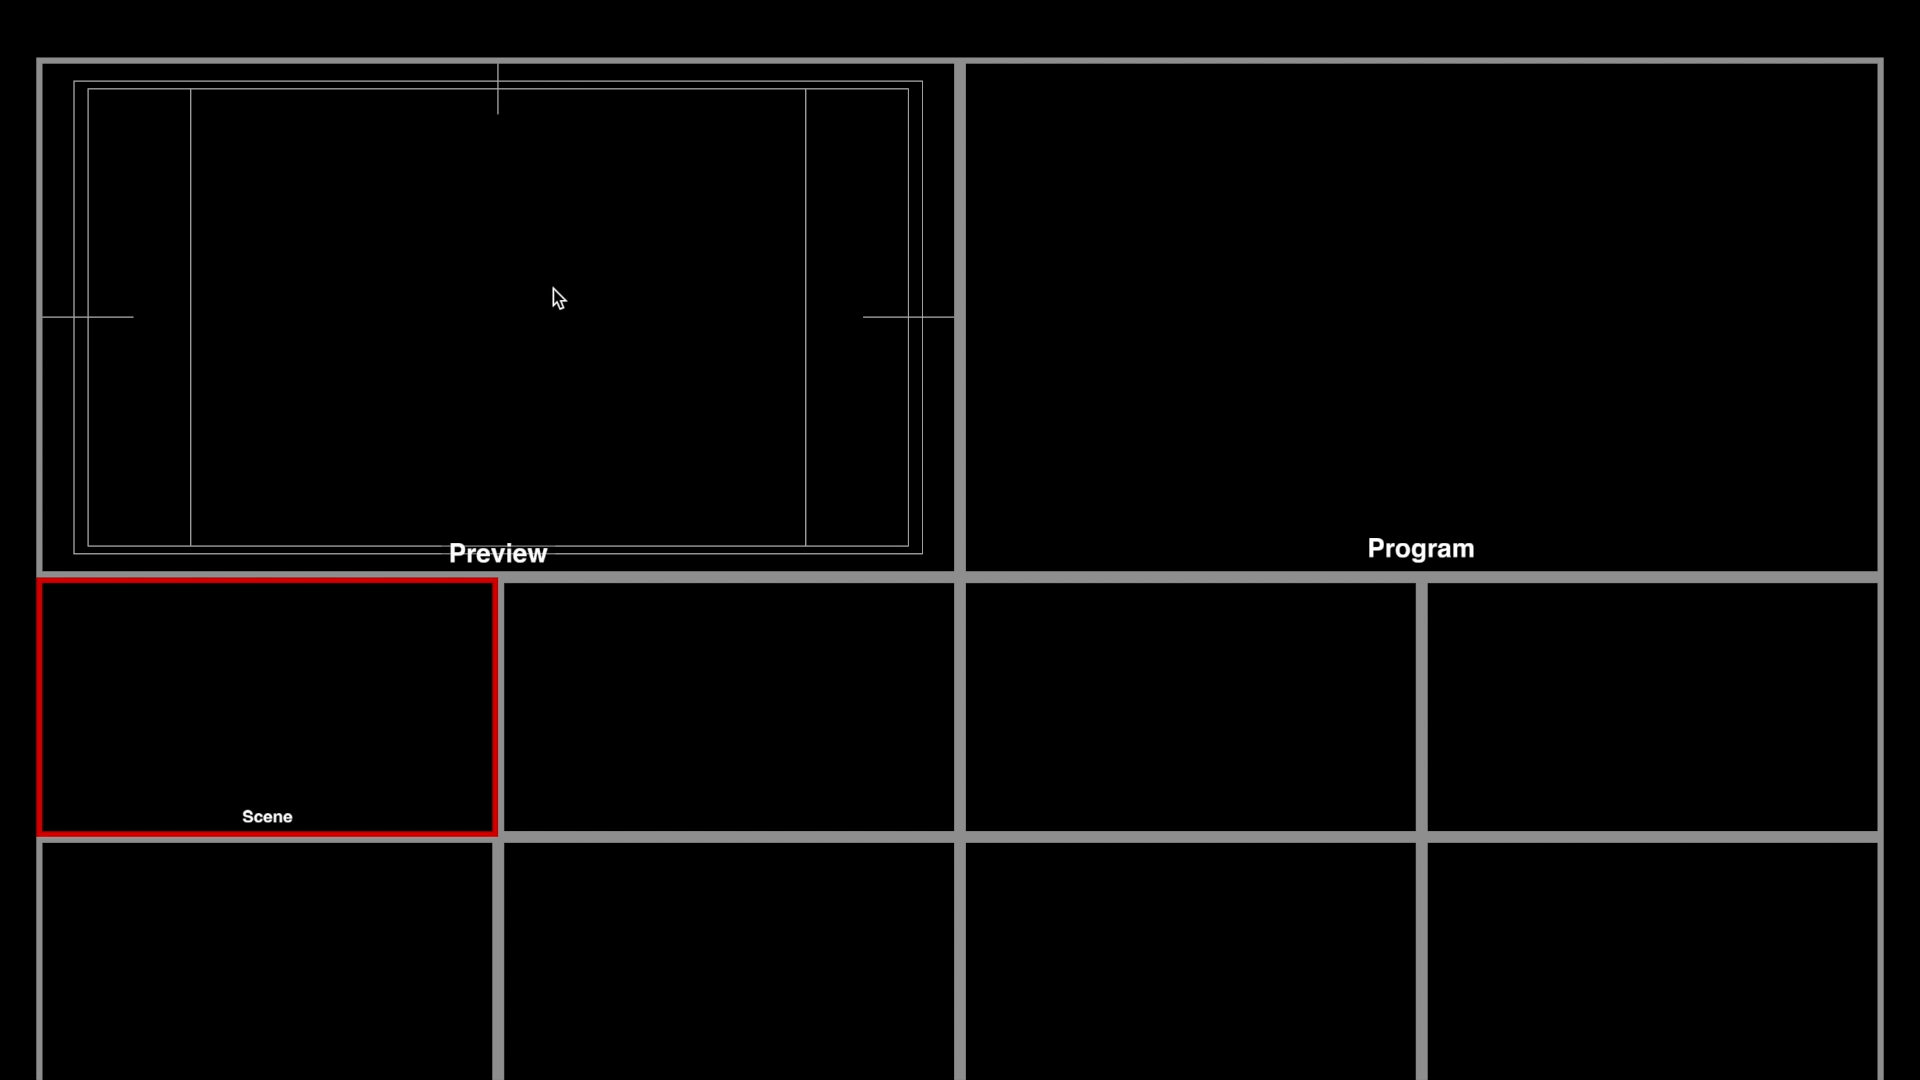 The image size is (1920, 1080). Describe the element at coordinates (559, 299) in the screenshot. I see `cursor` at that location.